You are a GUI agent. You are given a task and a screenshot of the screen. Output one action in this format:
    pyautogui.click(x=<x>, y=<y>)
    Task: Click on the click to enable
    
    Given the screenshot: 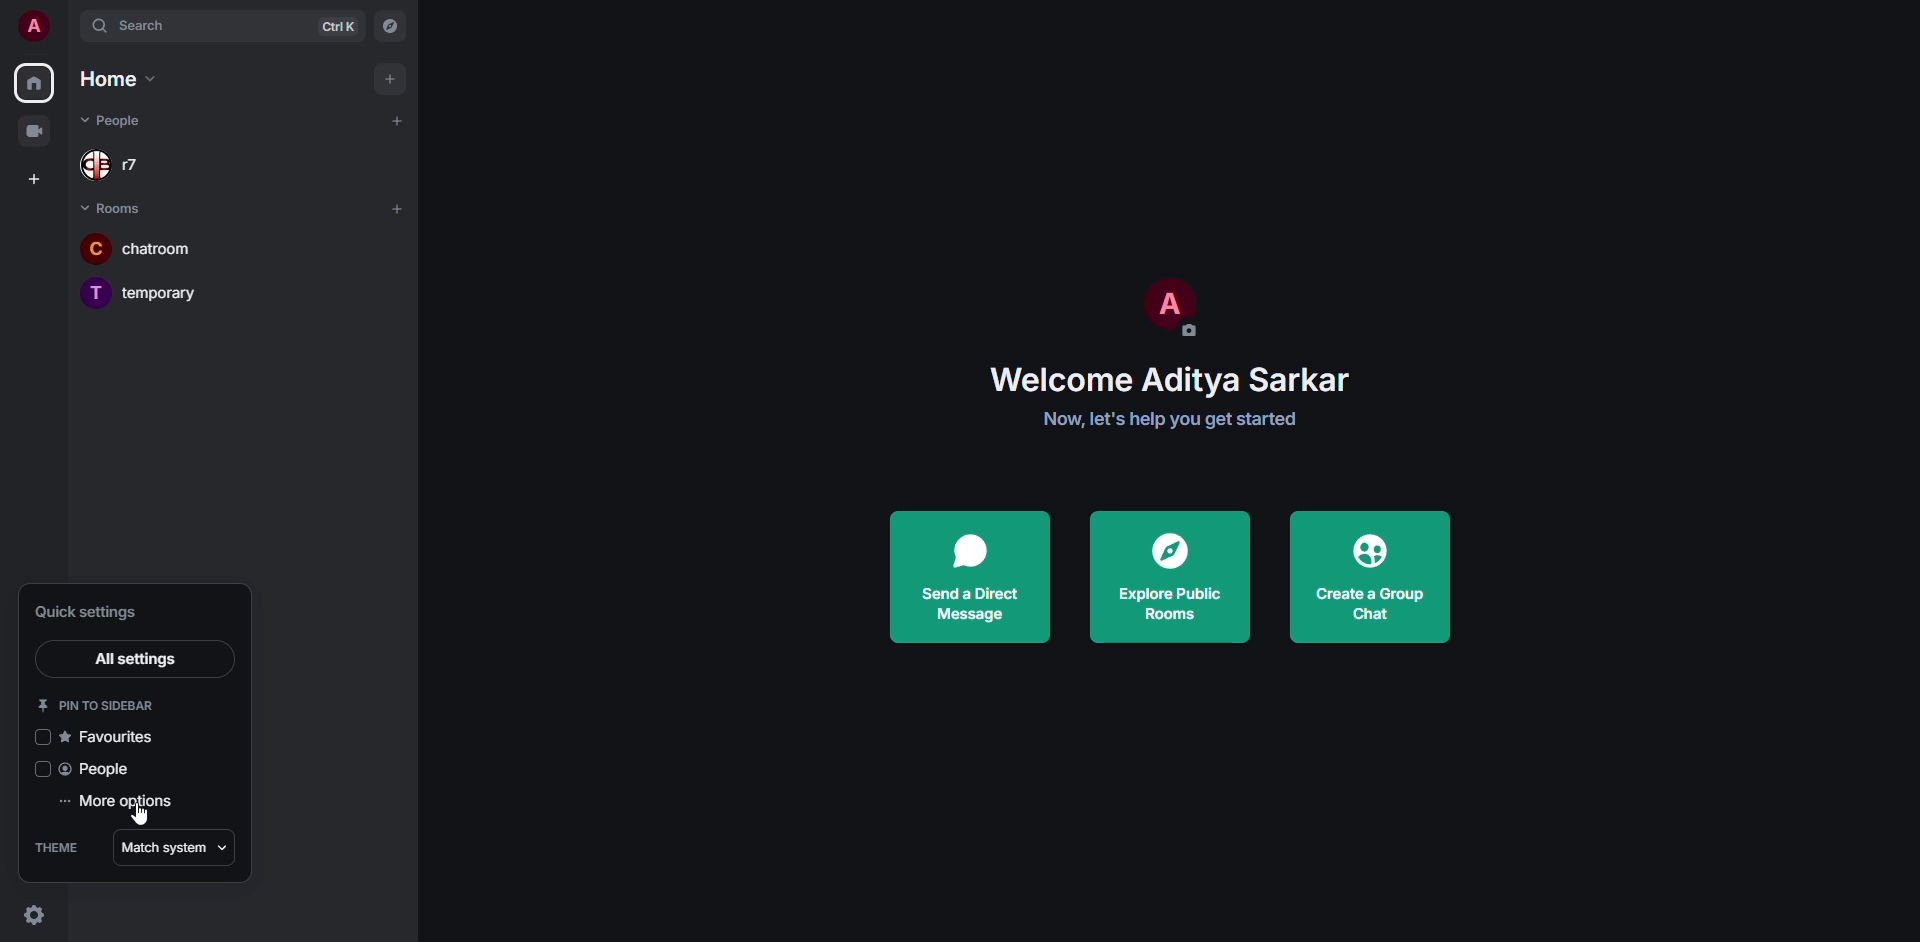 What is the action you would take?
    pyautogui.click(x=43, y=768)
    